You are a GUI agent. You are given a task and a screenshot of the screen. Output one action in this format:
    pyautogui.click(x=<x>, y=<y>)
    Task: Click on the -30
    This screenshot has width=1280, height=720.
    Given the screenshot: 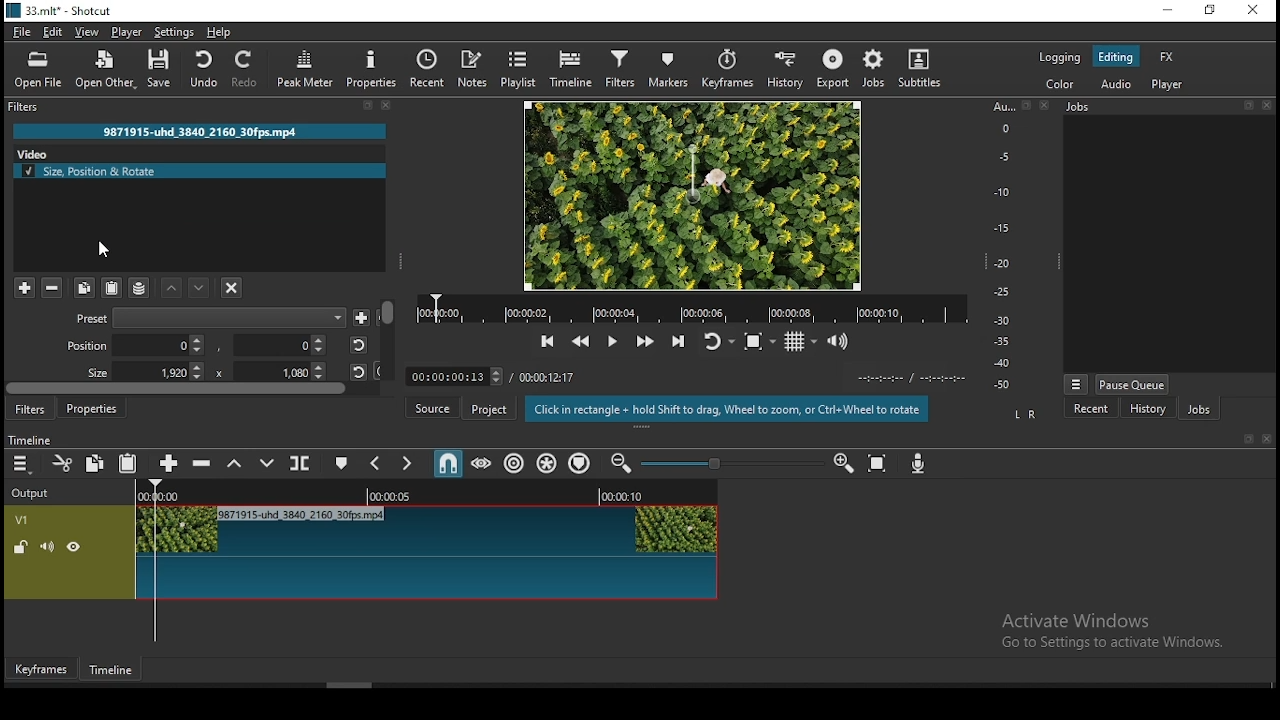 What is the action you would take?
    pyautogui.click(x=1002, y=319)
    